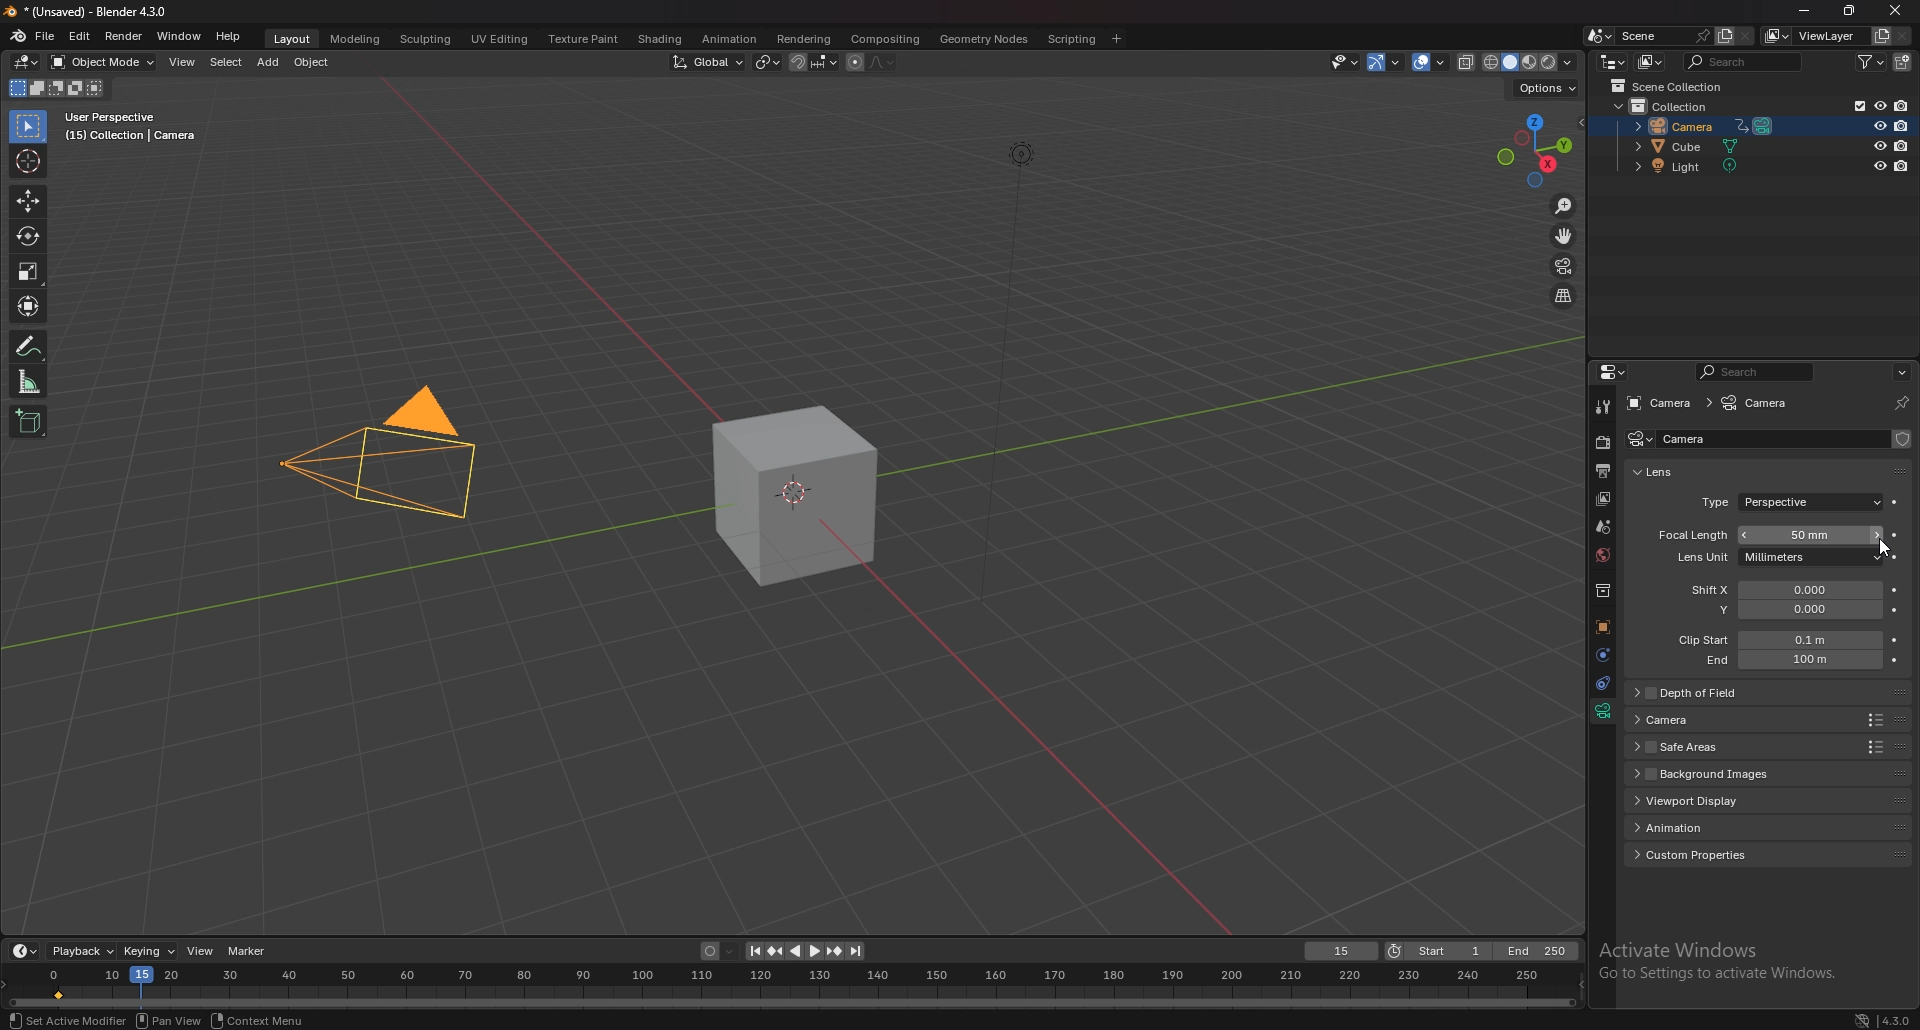 The image size is (1920, 1030). What do you see at coordinates (182, 61) in the screenshot?
I see `view` at bounding box center [182, 61].